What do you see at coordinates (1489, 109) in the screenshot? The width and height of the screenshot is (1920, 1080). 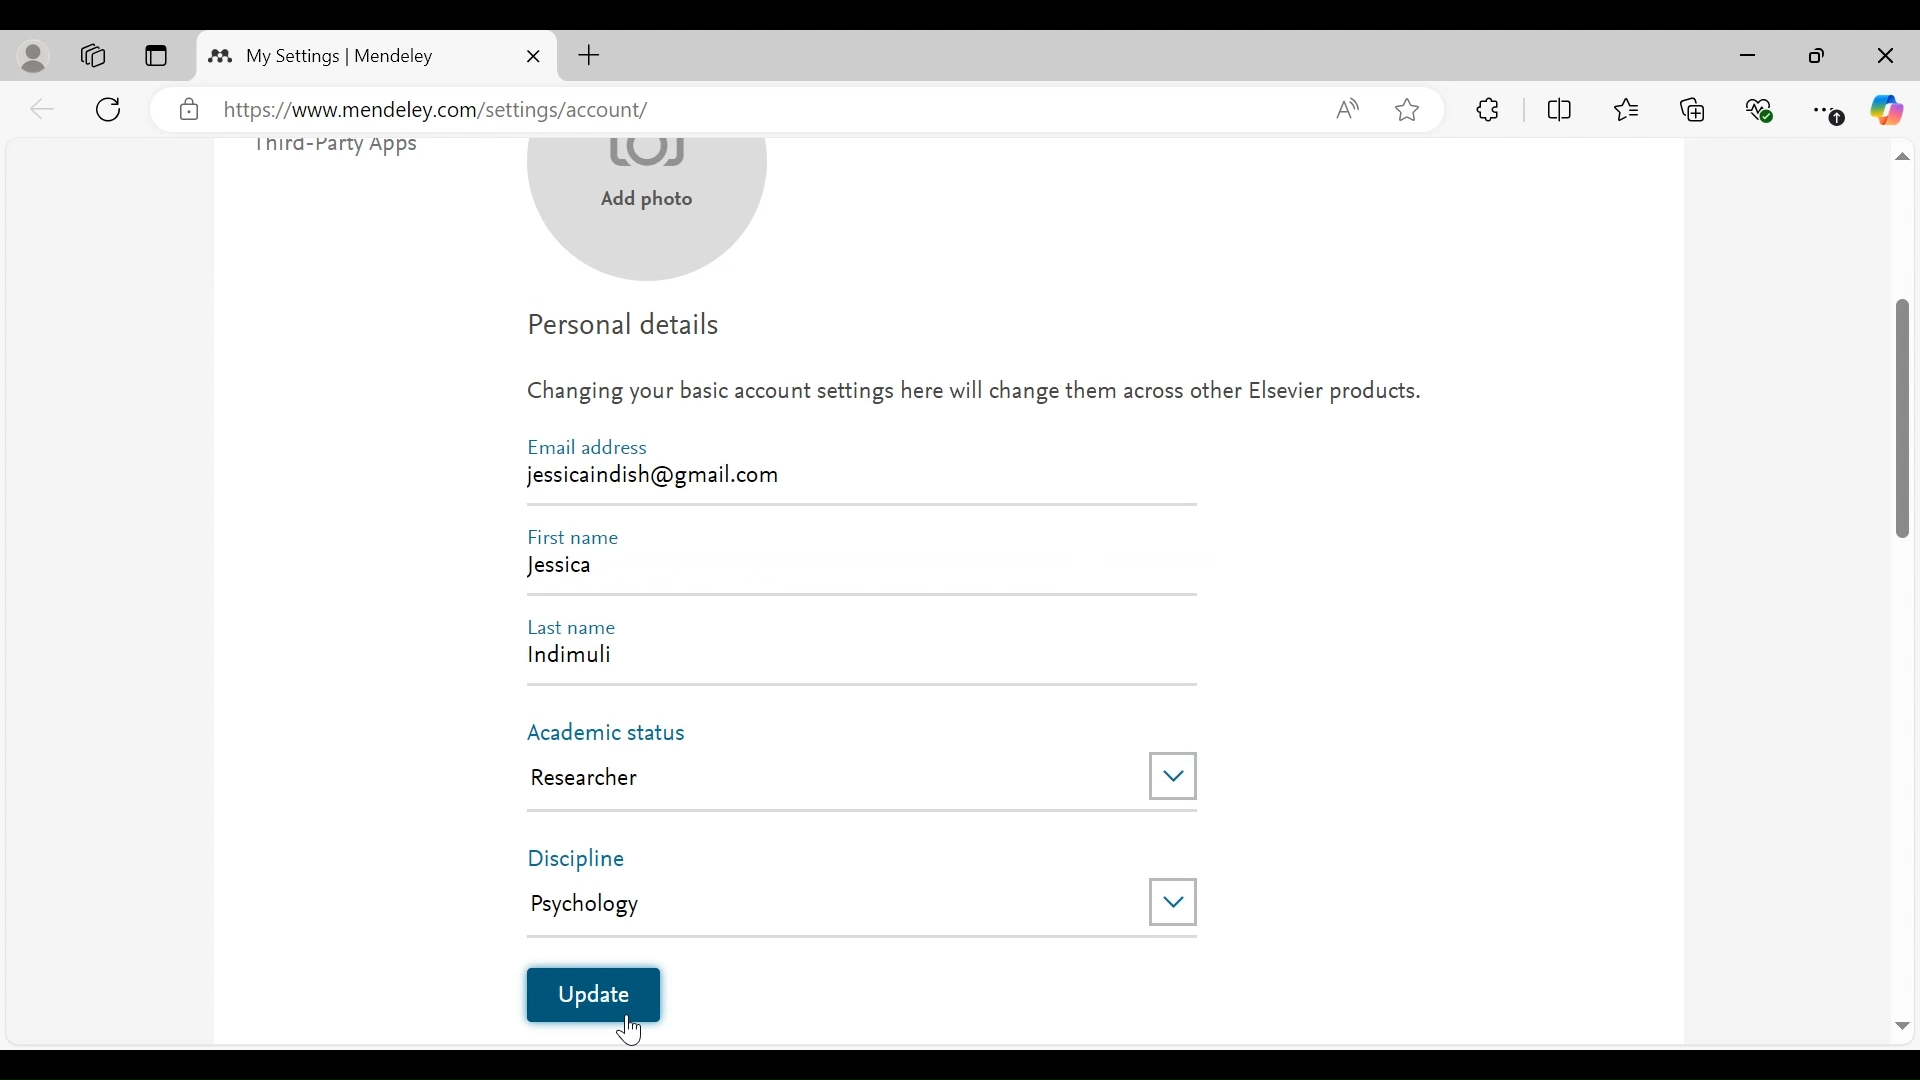 I see `Extensions` at bounding box center [1489, 109].